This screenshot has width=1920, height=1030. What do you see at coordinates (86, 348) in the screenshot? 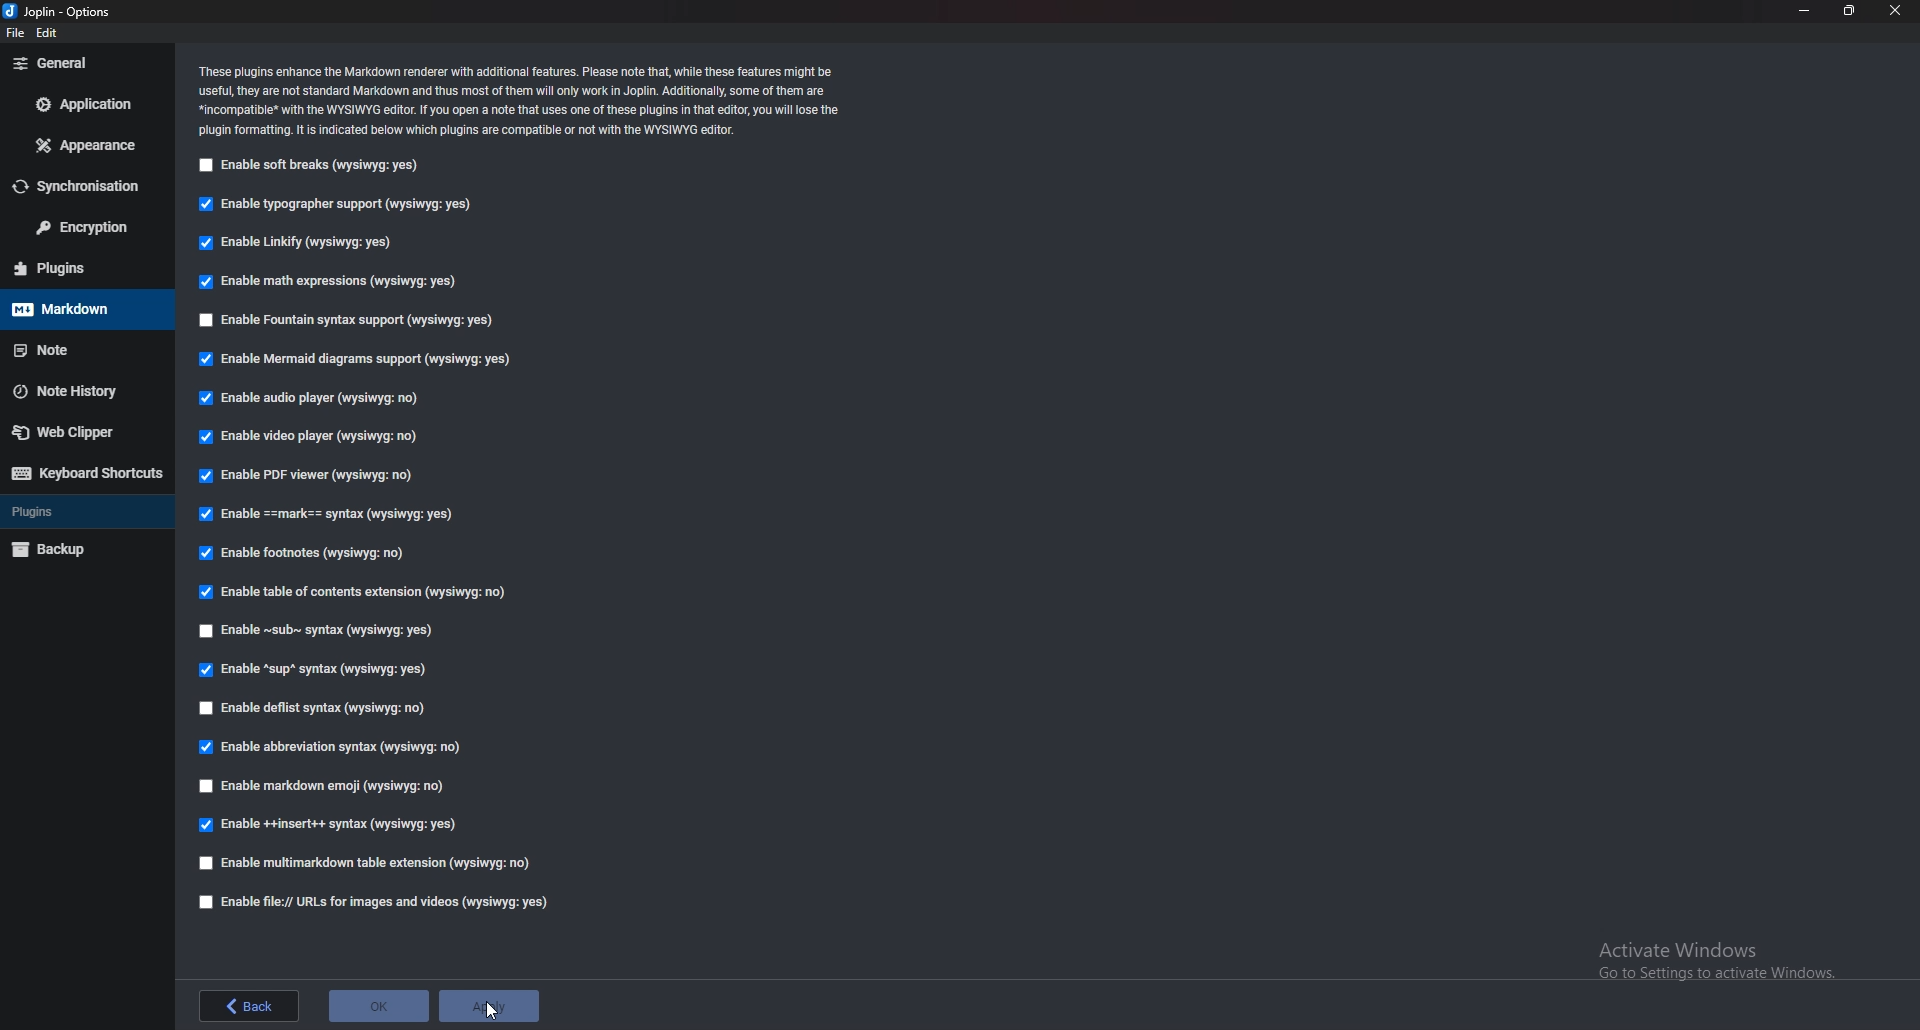
I see `note` at bounding box center [86, 348].